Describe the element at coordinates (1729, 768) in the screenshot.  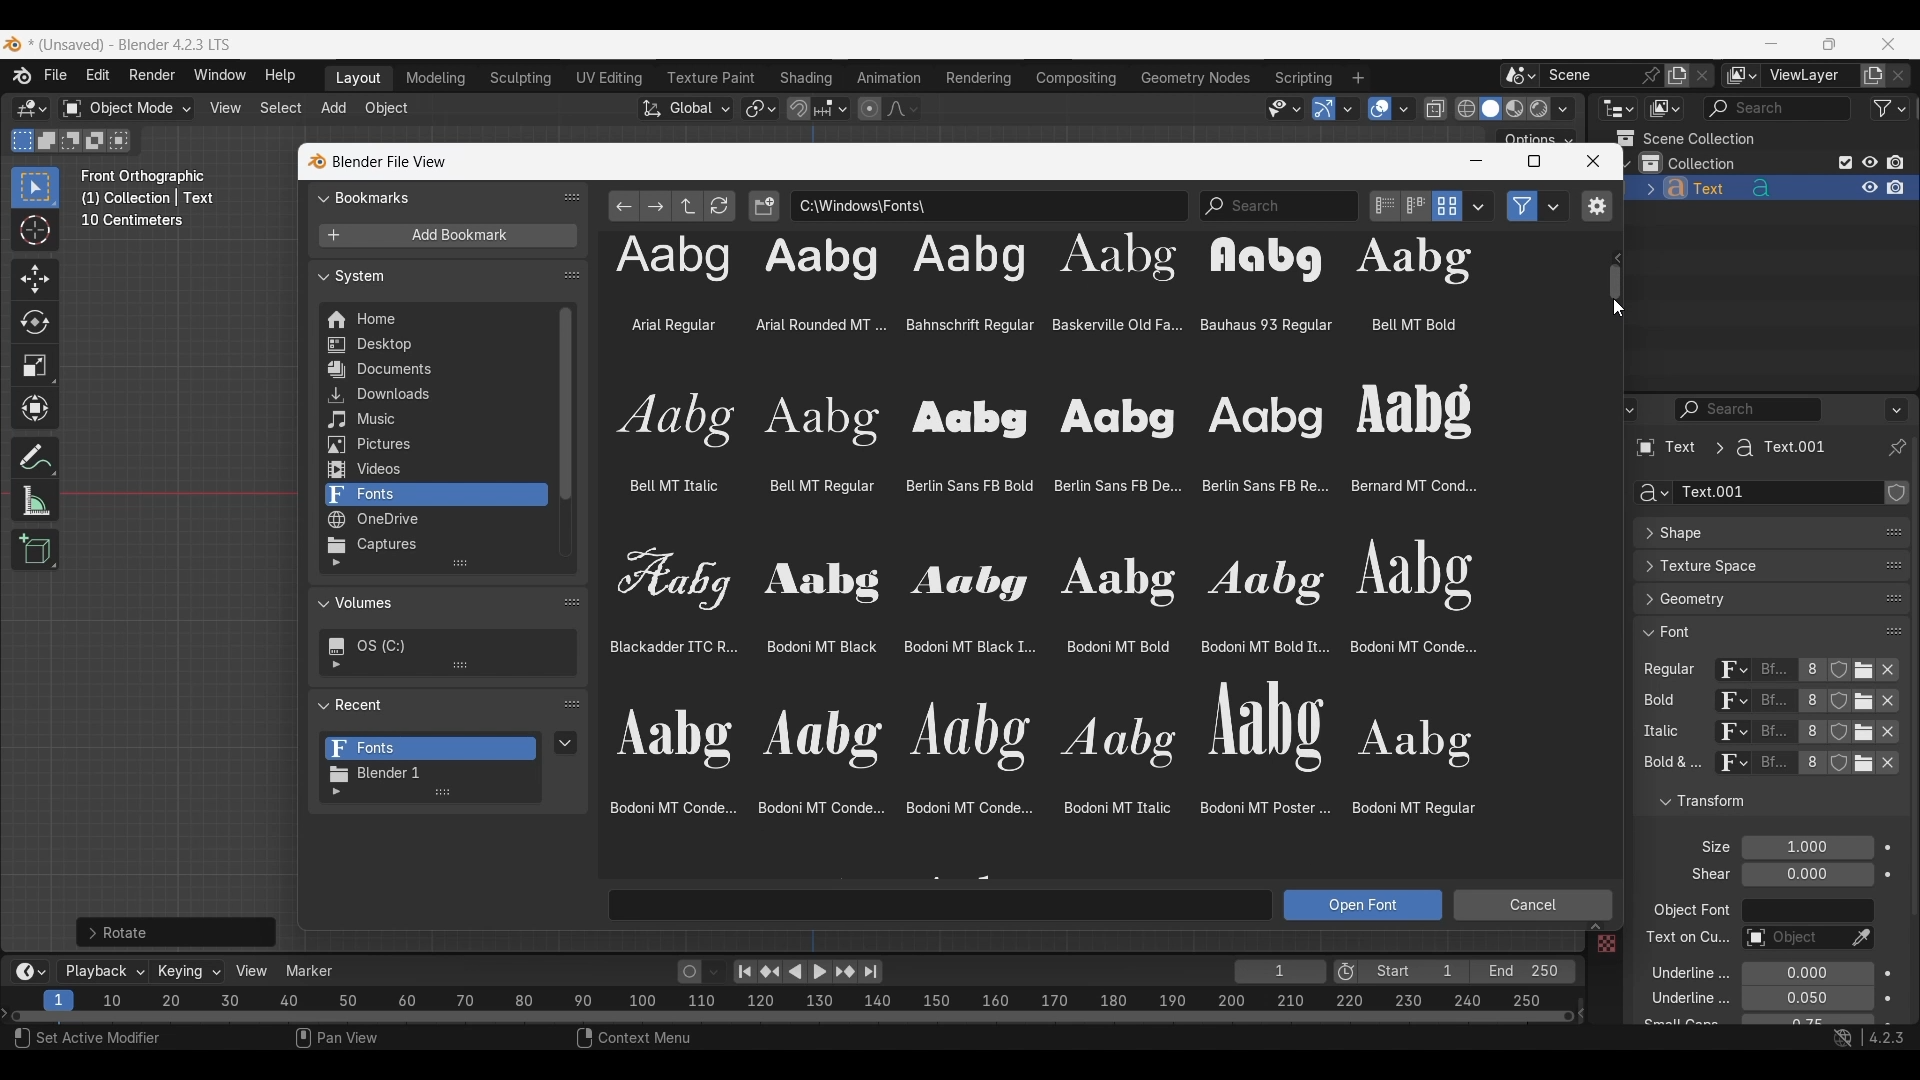
I see `Browse ID data` at that location.